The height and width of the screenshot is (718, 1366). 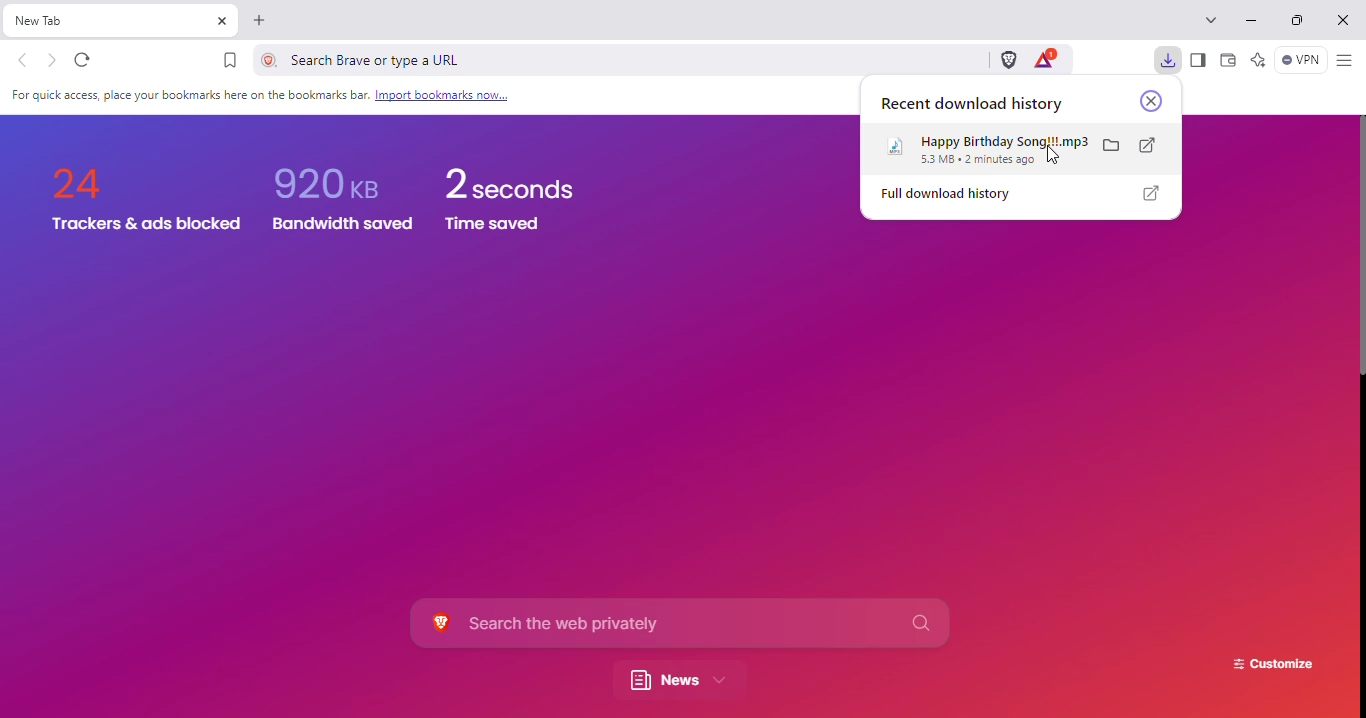 What do you see at coordinates (1345, 61) in the screenshot?
I see `customize and control brave` at bounding box center [1345, 61].